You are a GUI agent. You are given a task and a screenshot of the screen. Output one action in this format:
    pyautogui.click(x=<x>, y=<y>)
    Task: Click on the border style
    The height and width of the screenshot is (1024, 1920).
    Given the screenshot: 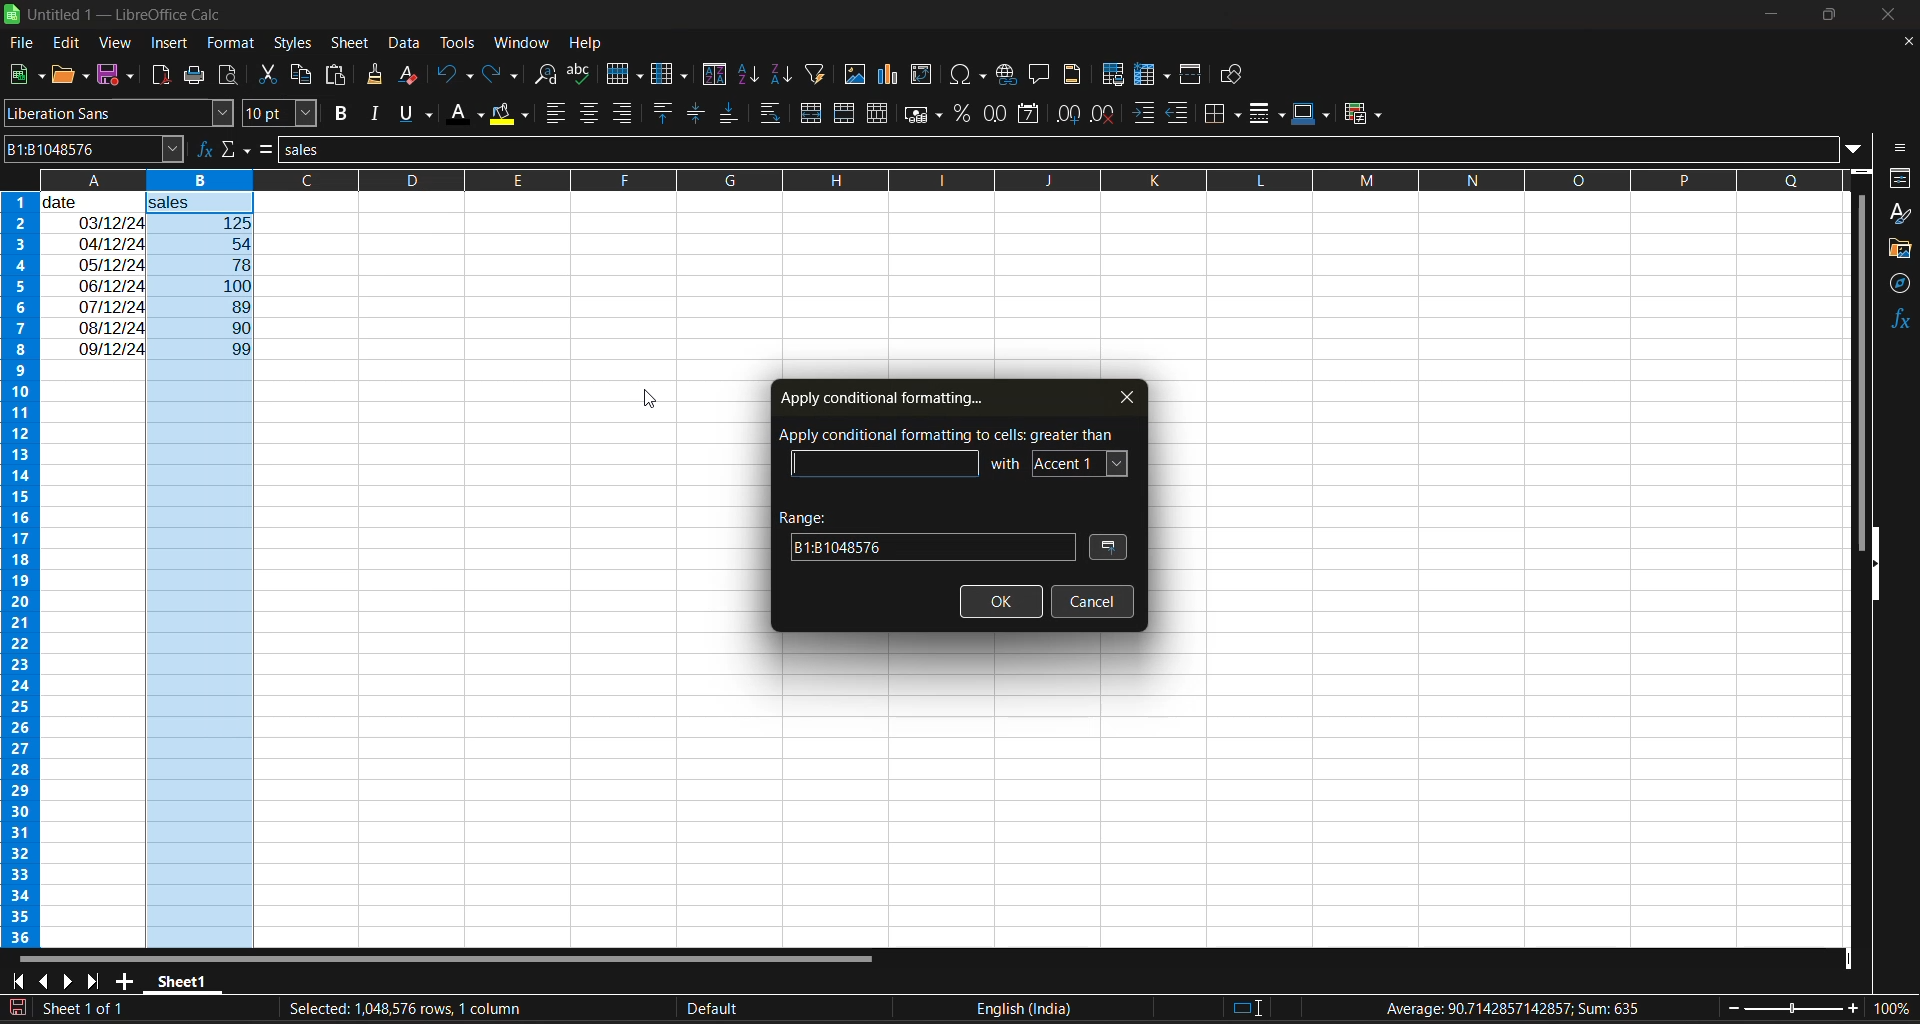 What is the action you would take?
    pyautogui.click(x=1269, y=116)
    